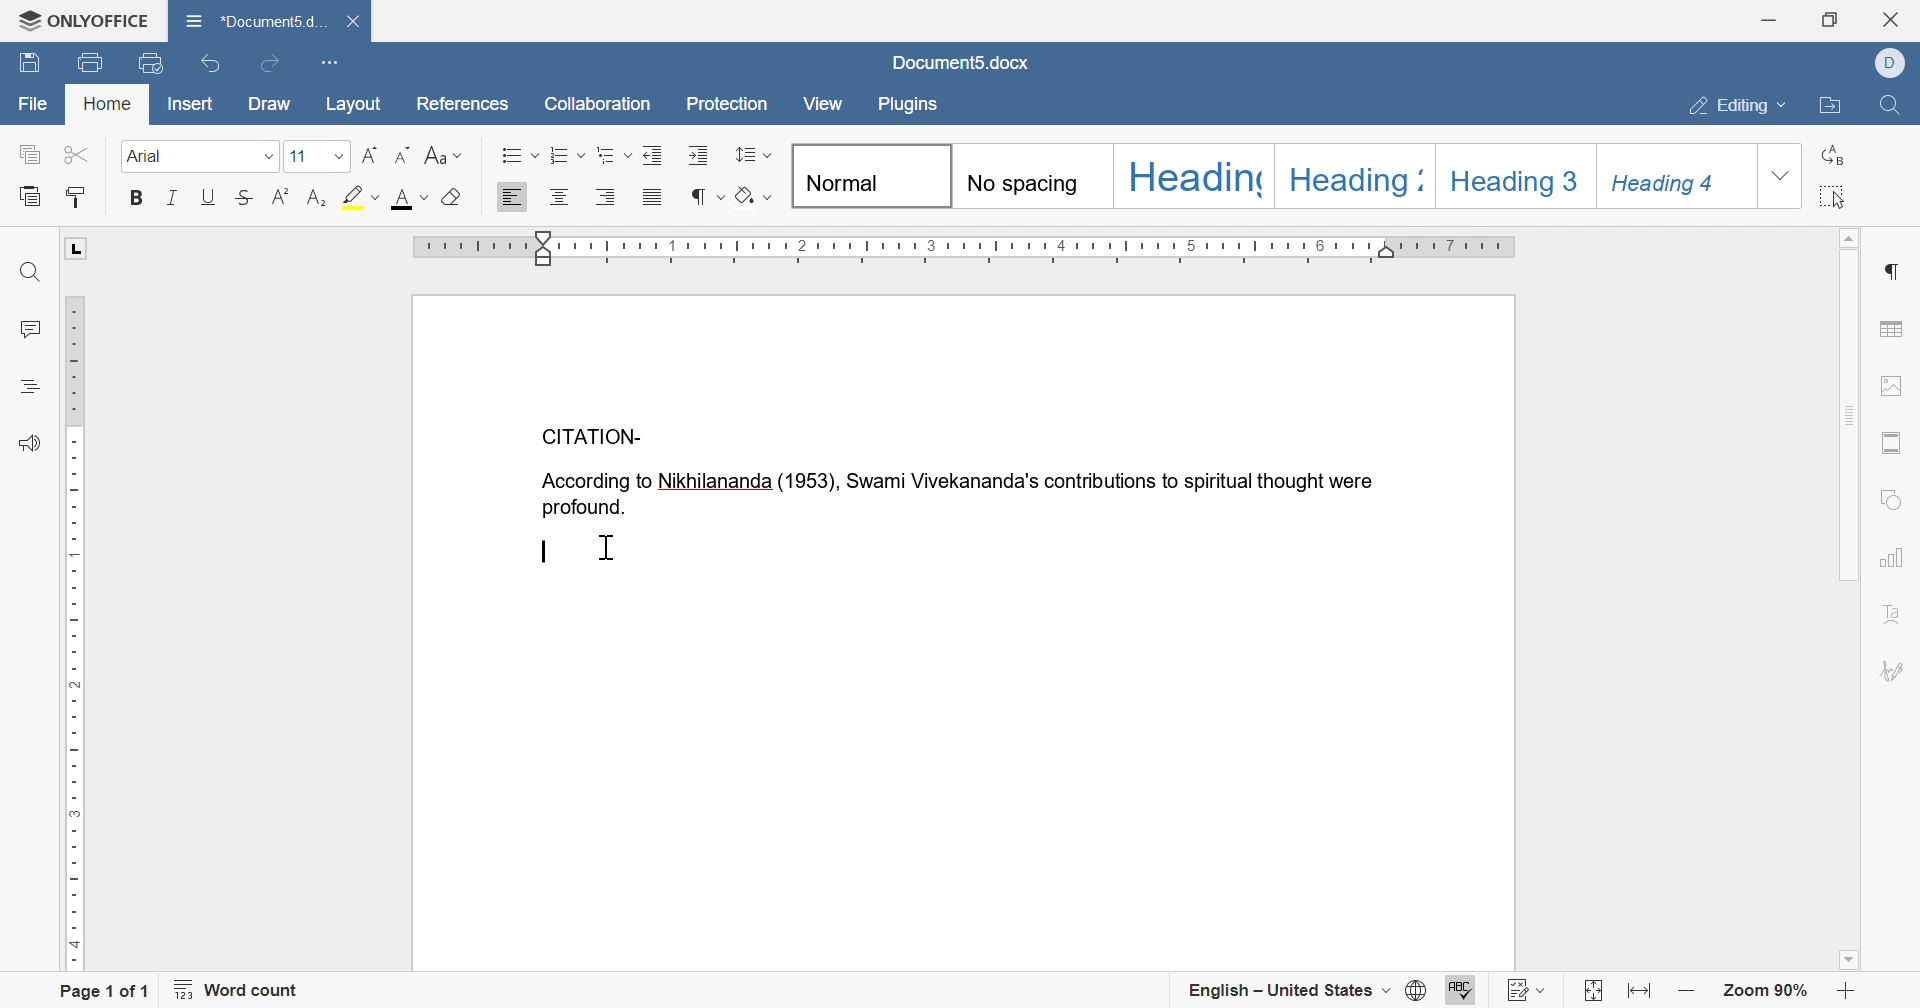  I want to click on print, so click(89, 62).